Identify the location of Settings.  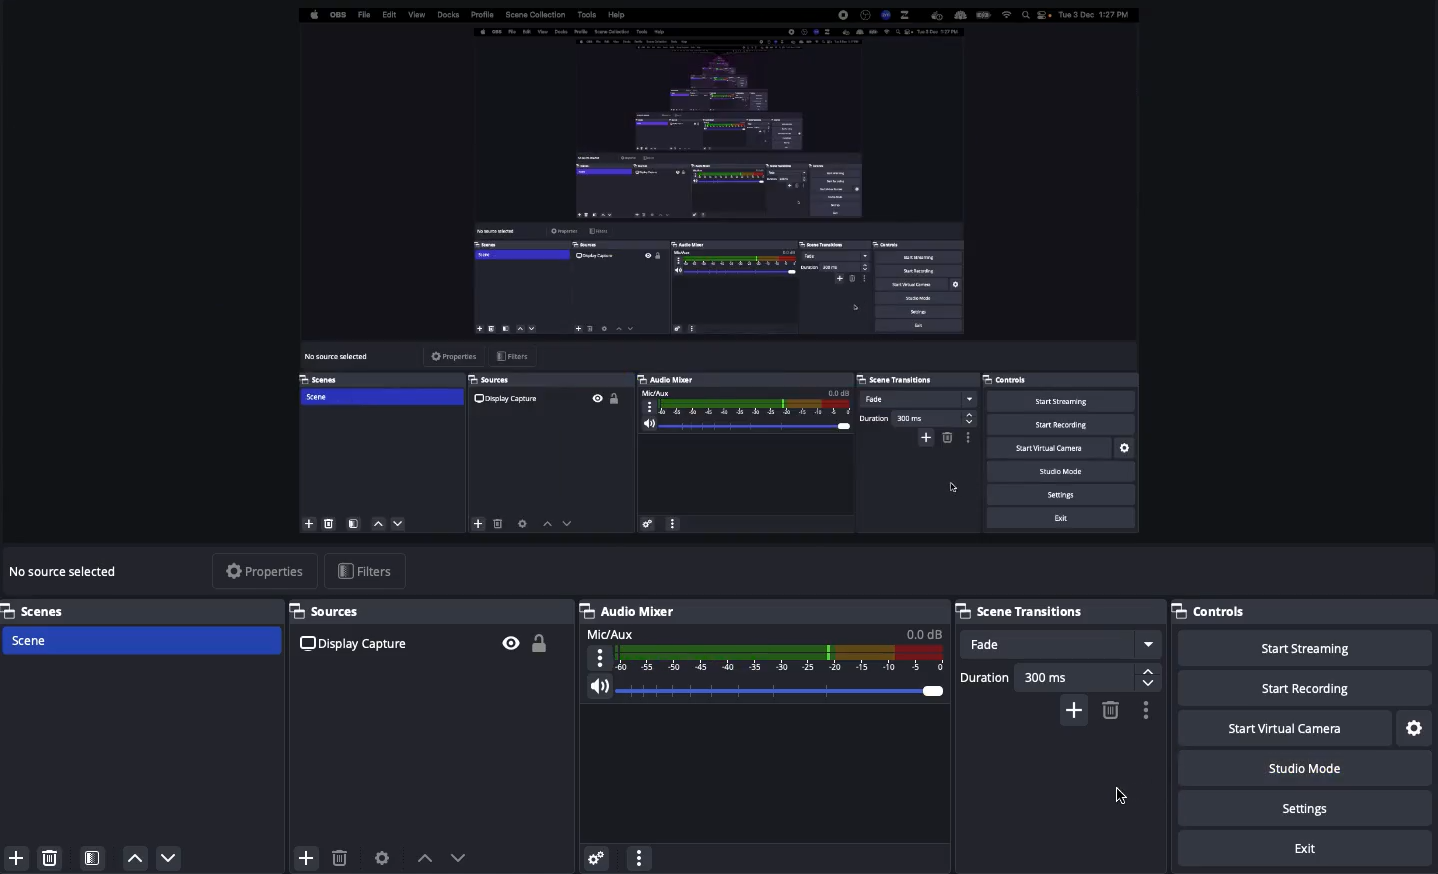
(1416, 726).